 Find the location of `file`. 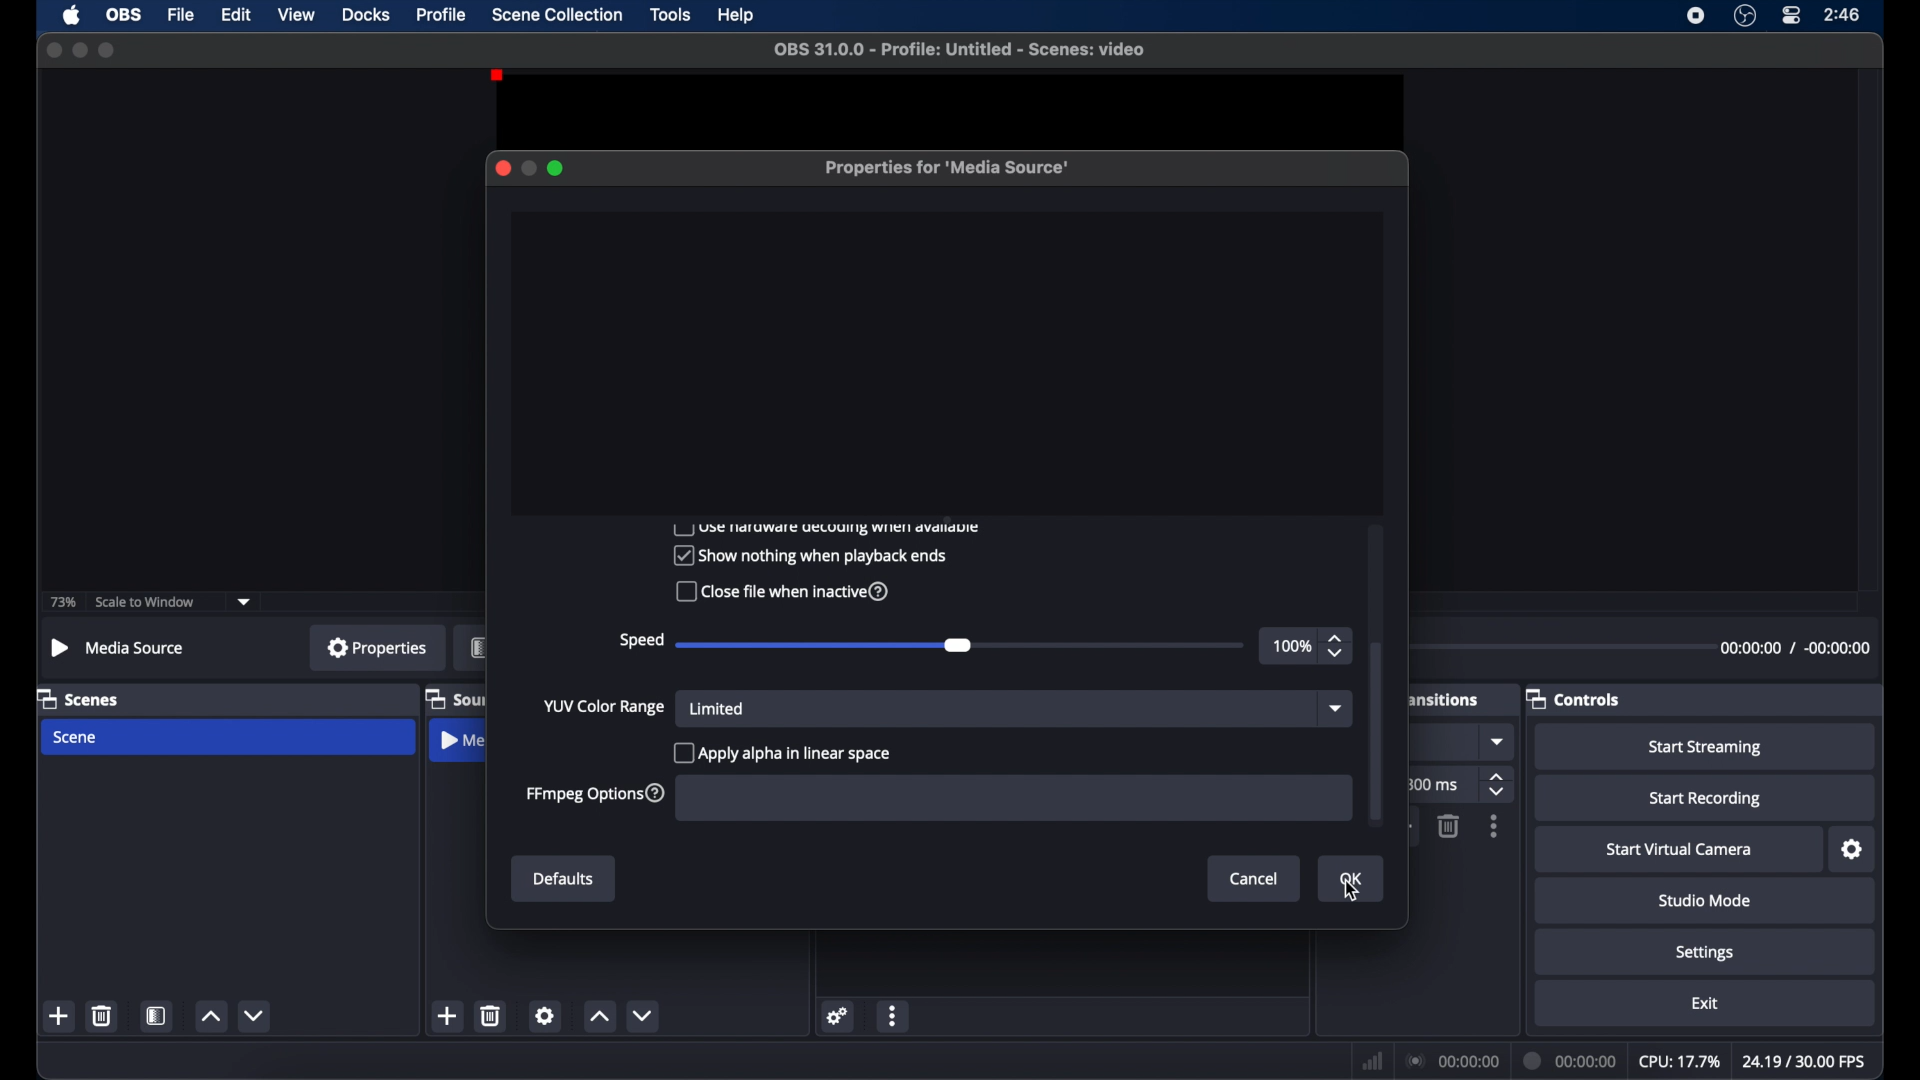

file is located at coordinates (182, 15).